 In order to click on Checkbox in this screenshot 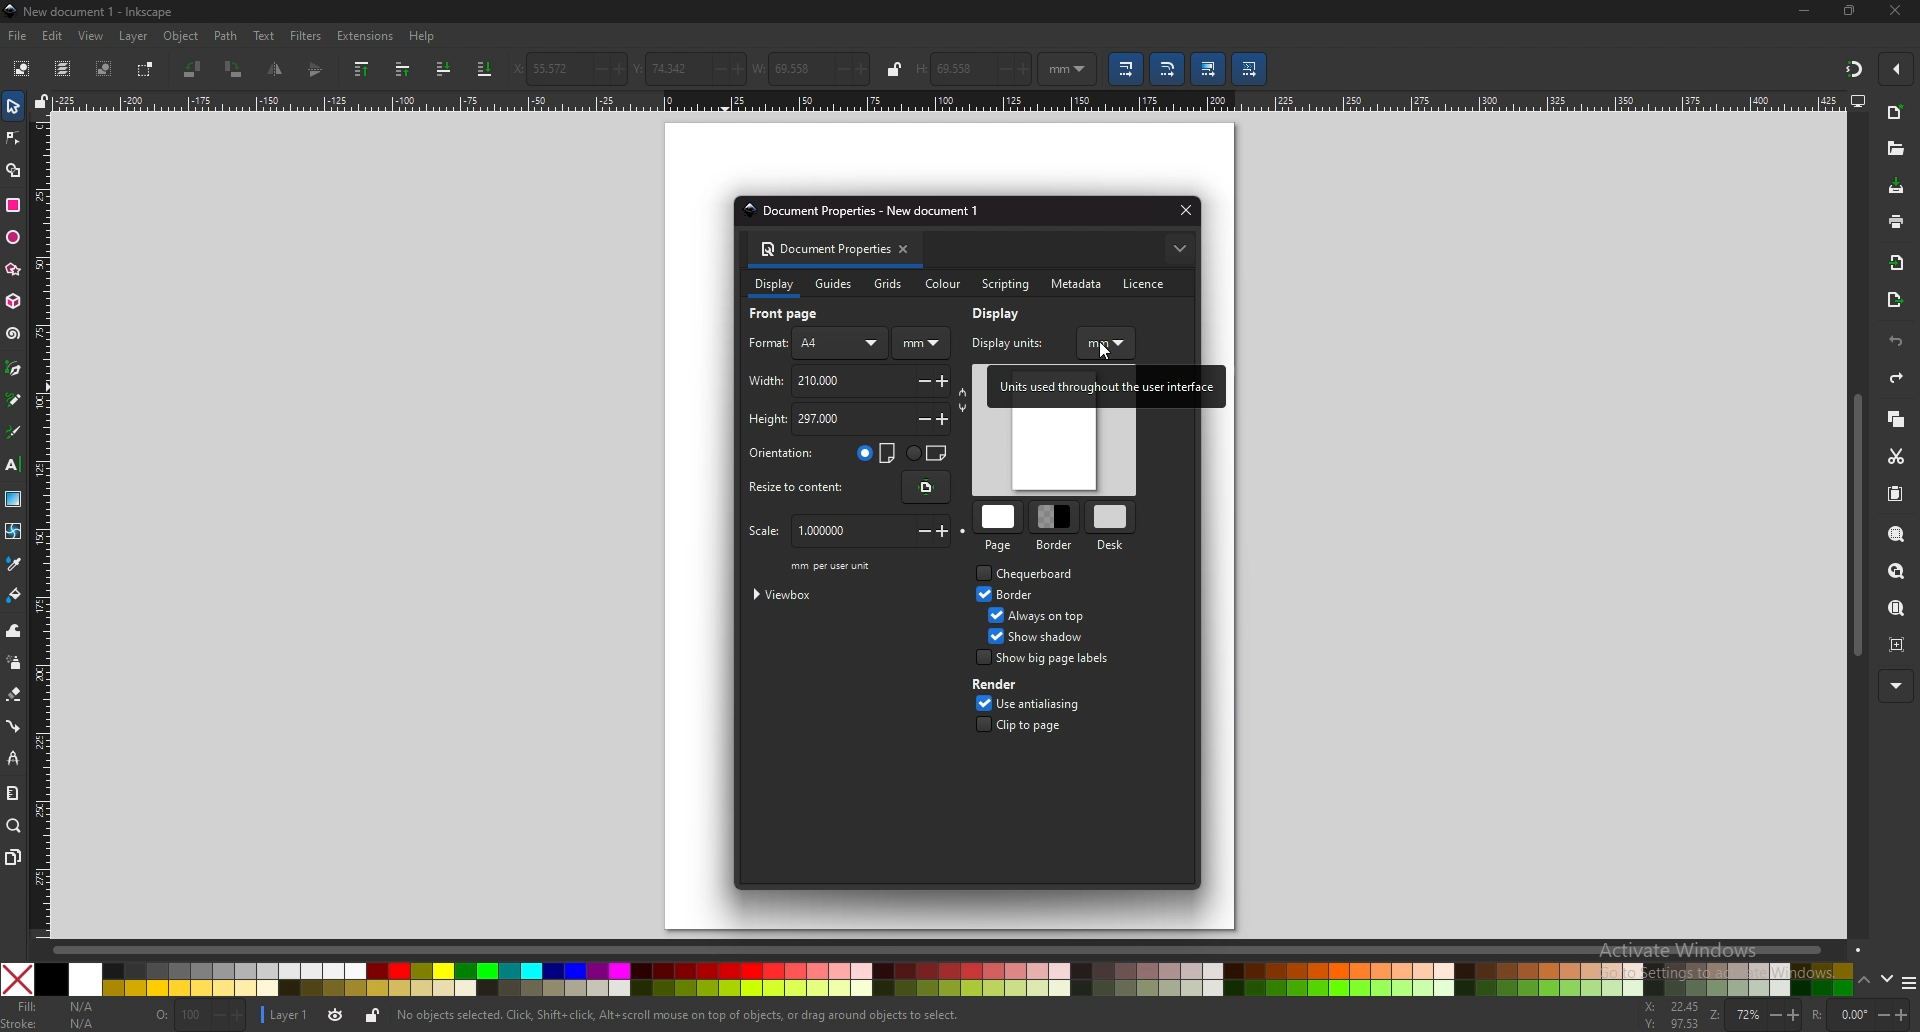, I will do `click(978, 572)`.